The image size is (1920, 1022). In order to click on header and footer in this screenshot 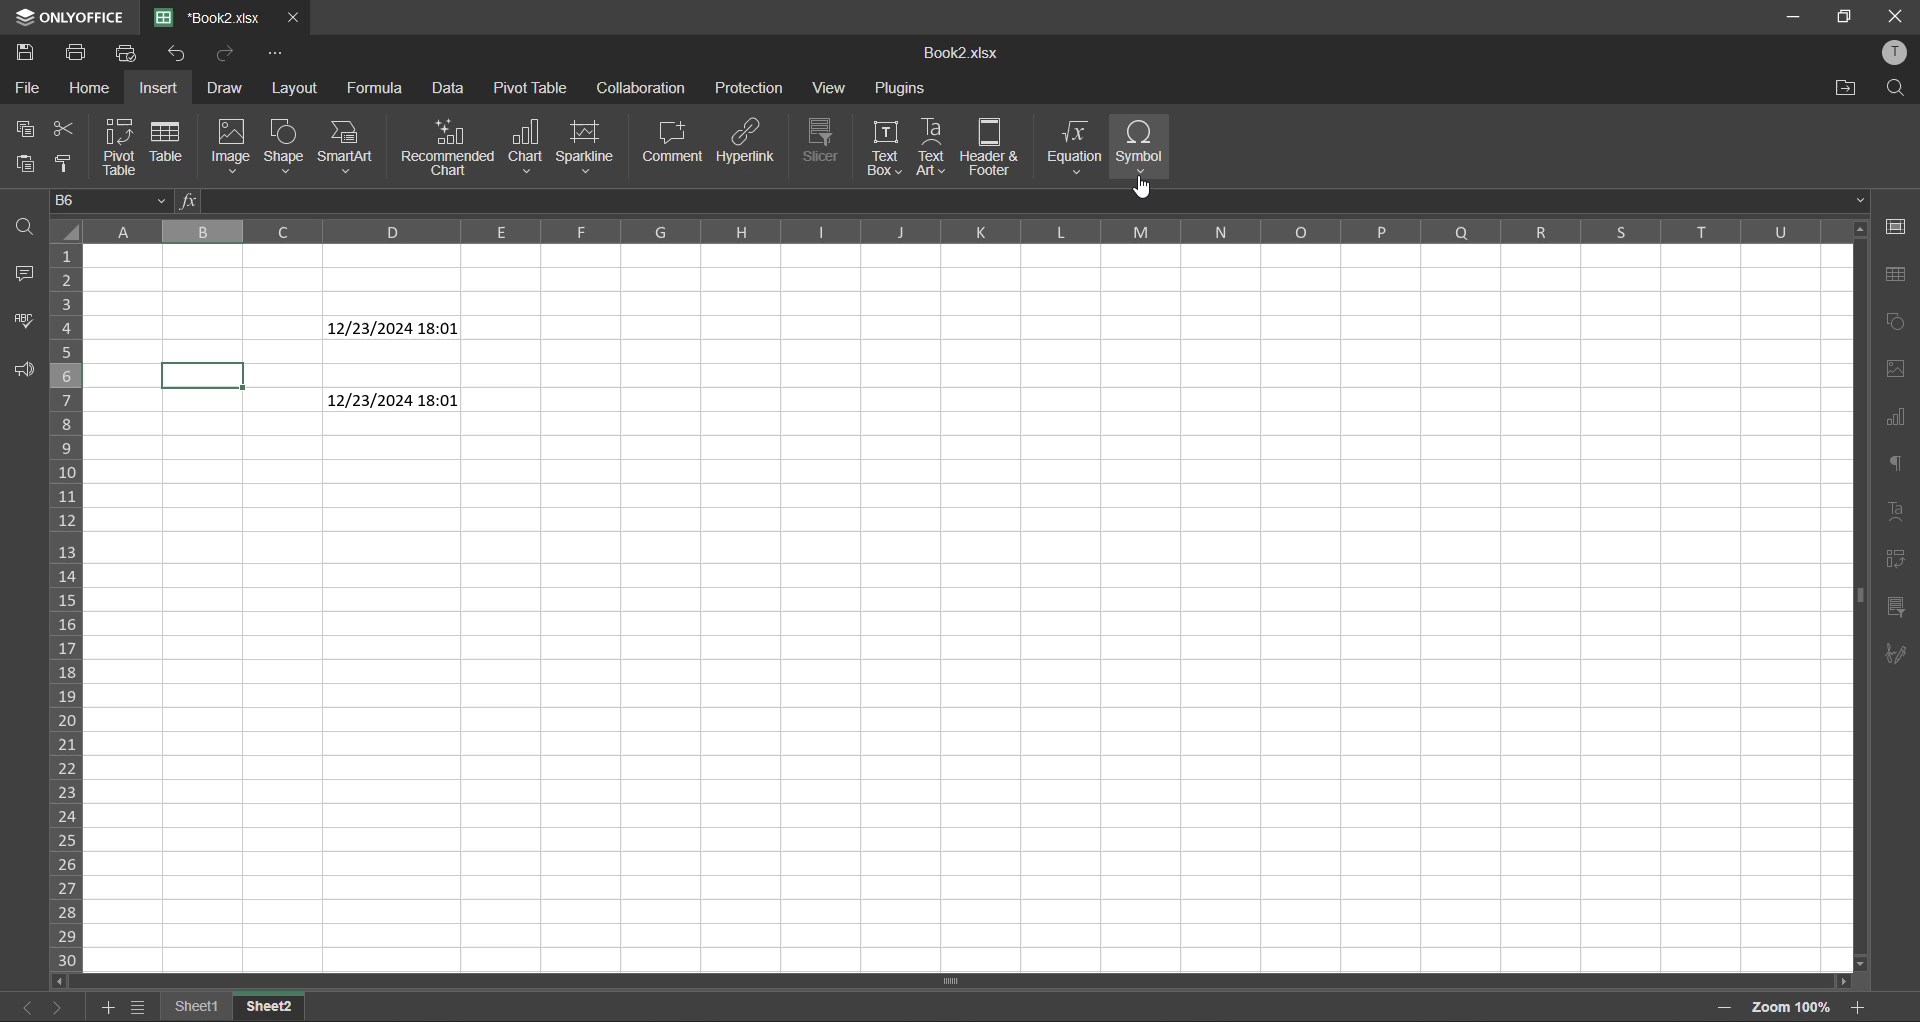, I will do `click(998, 148)`.